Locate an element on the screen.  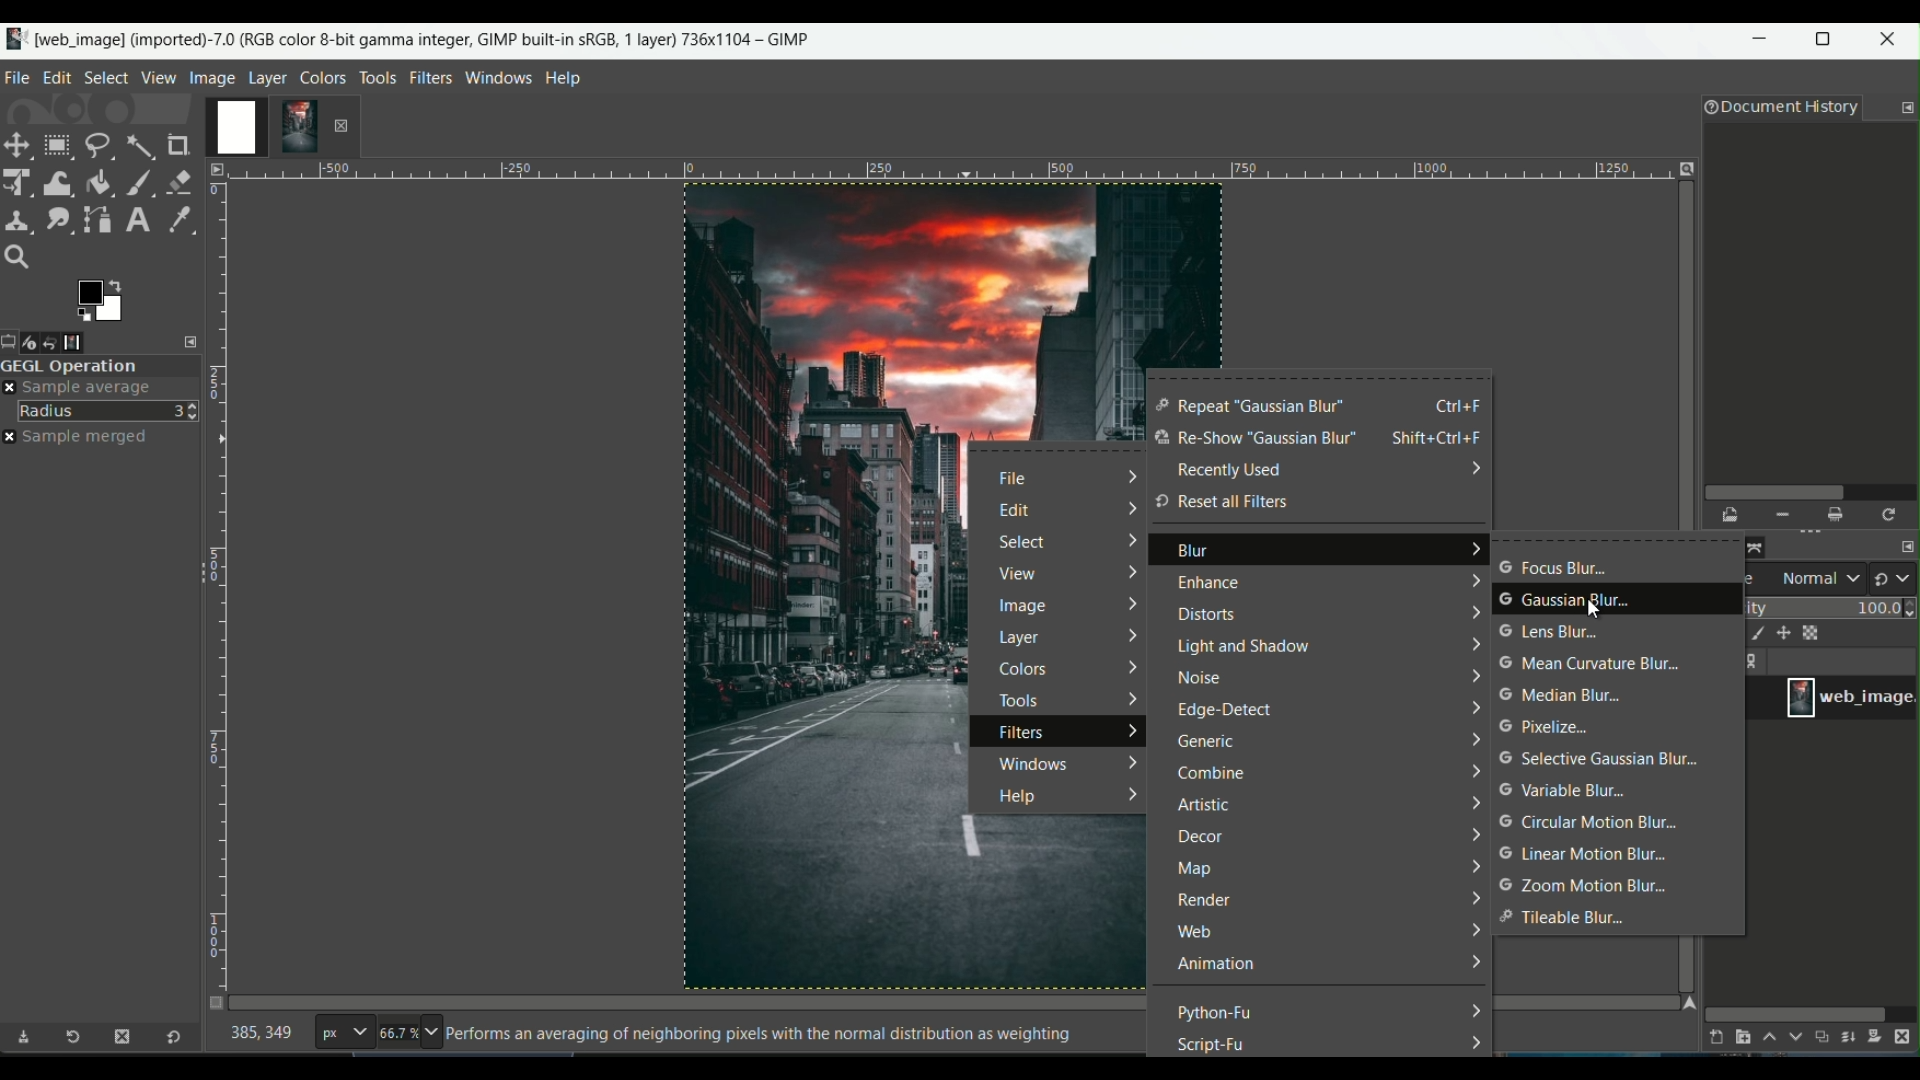
rectangle select tool is located at coordinates (56, 145).